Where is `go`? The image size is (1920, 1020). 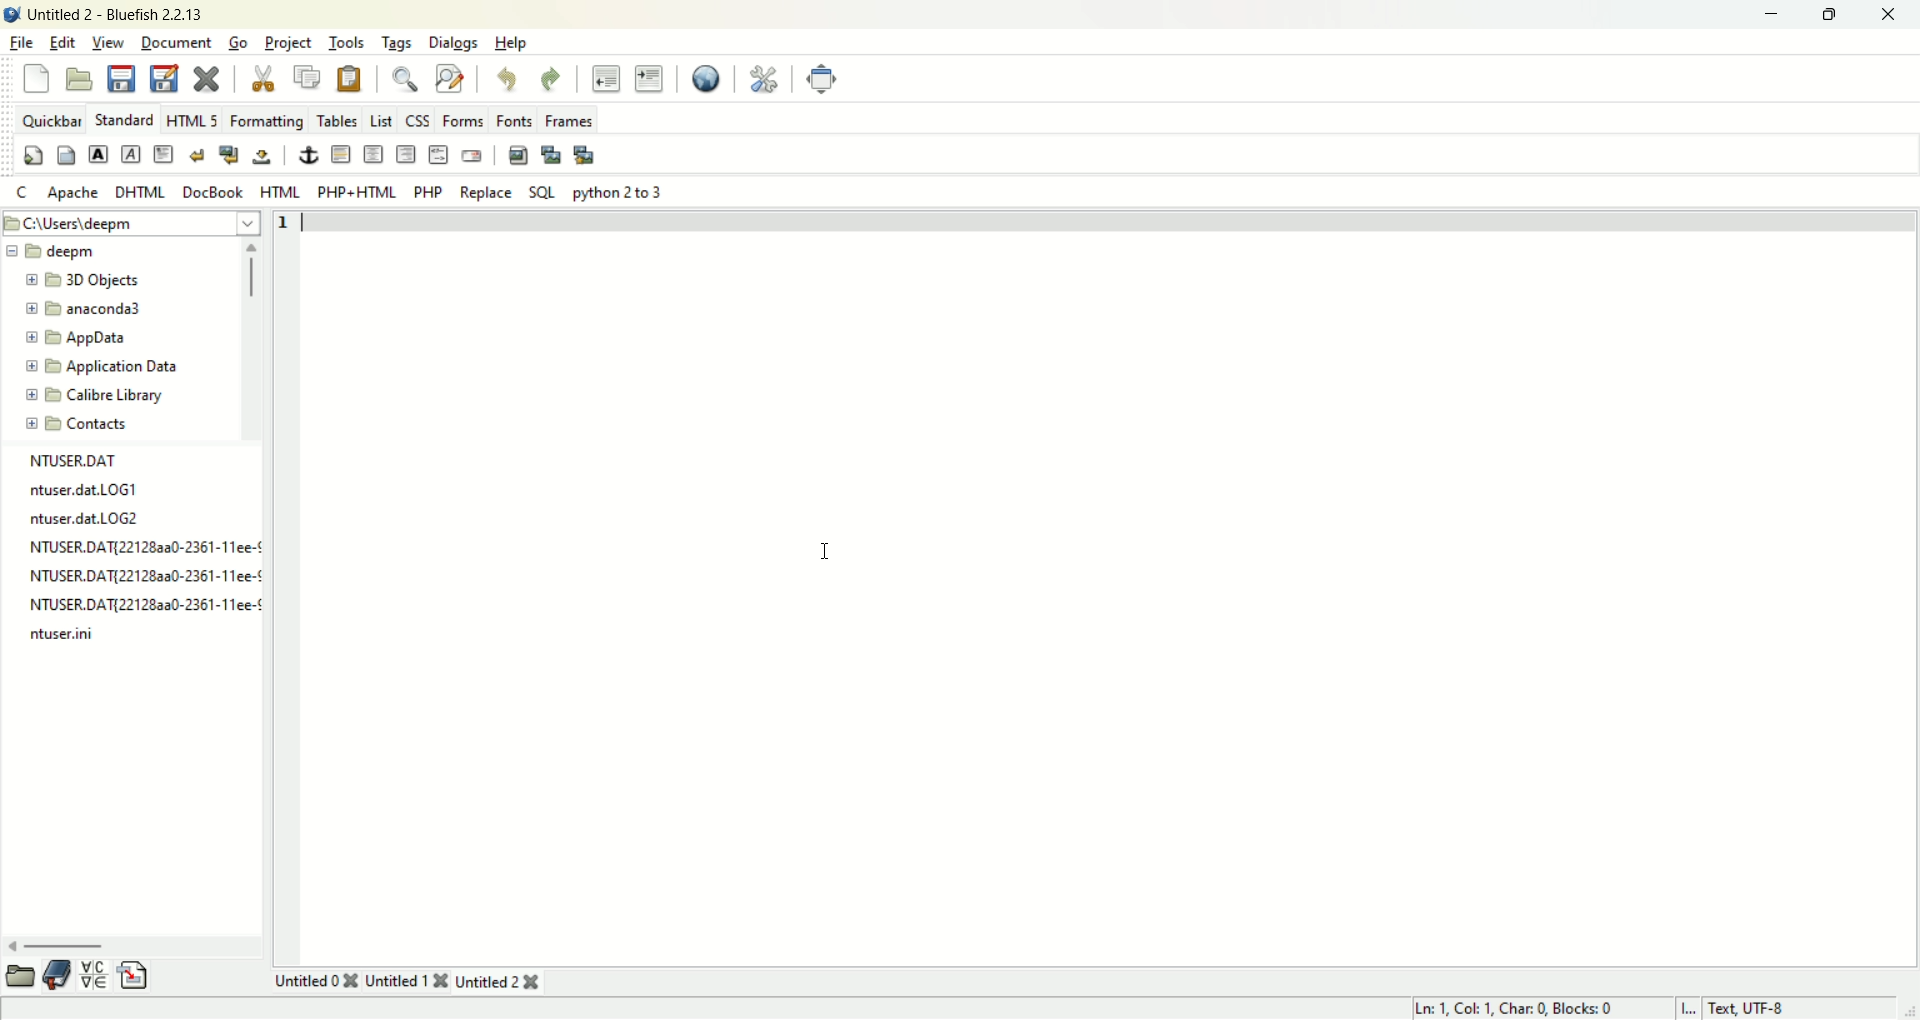 go is located at coordinates (238, 40).